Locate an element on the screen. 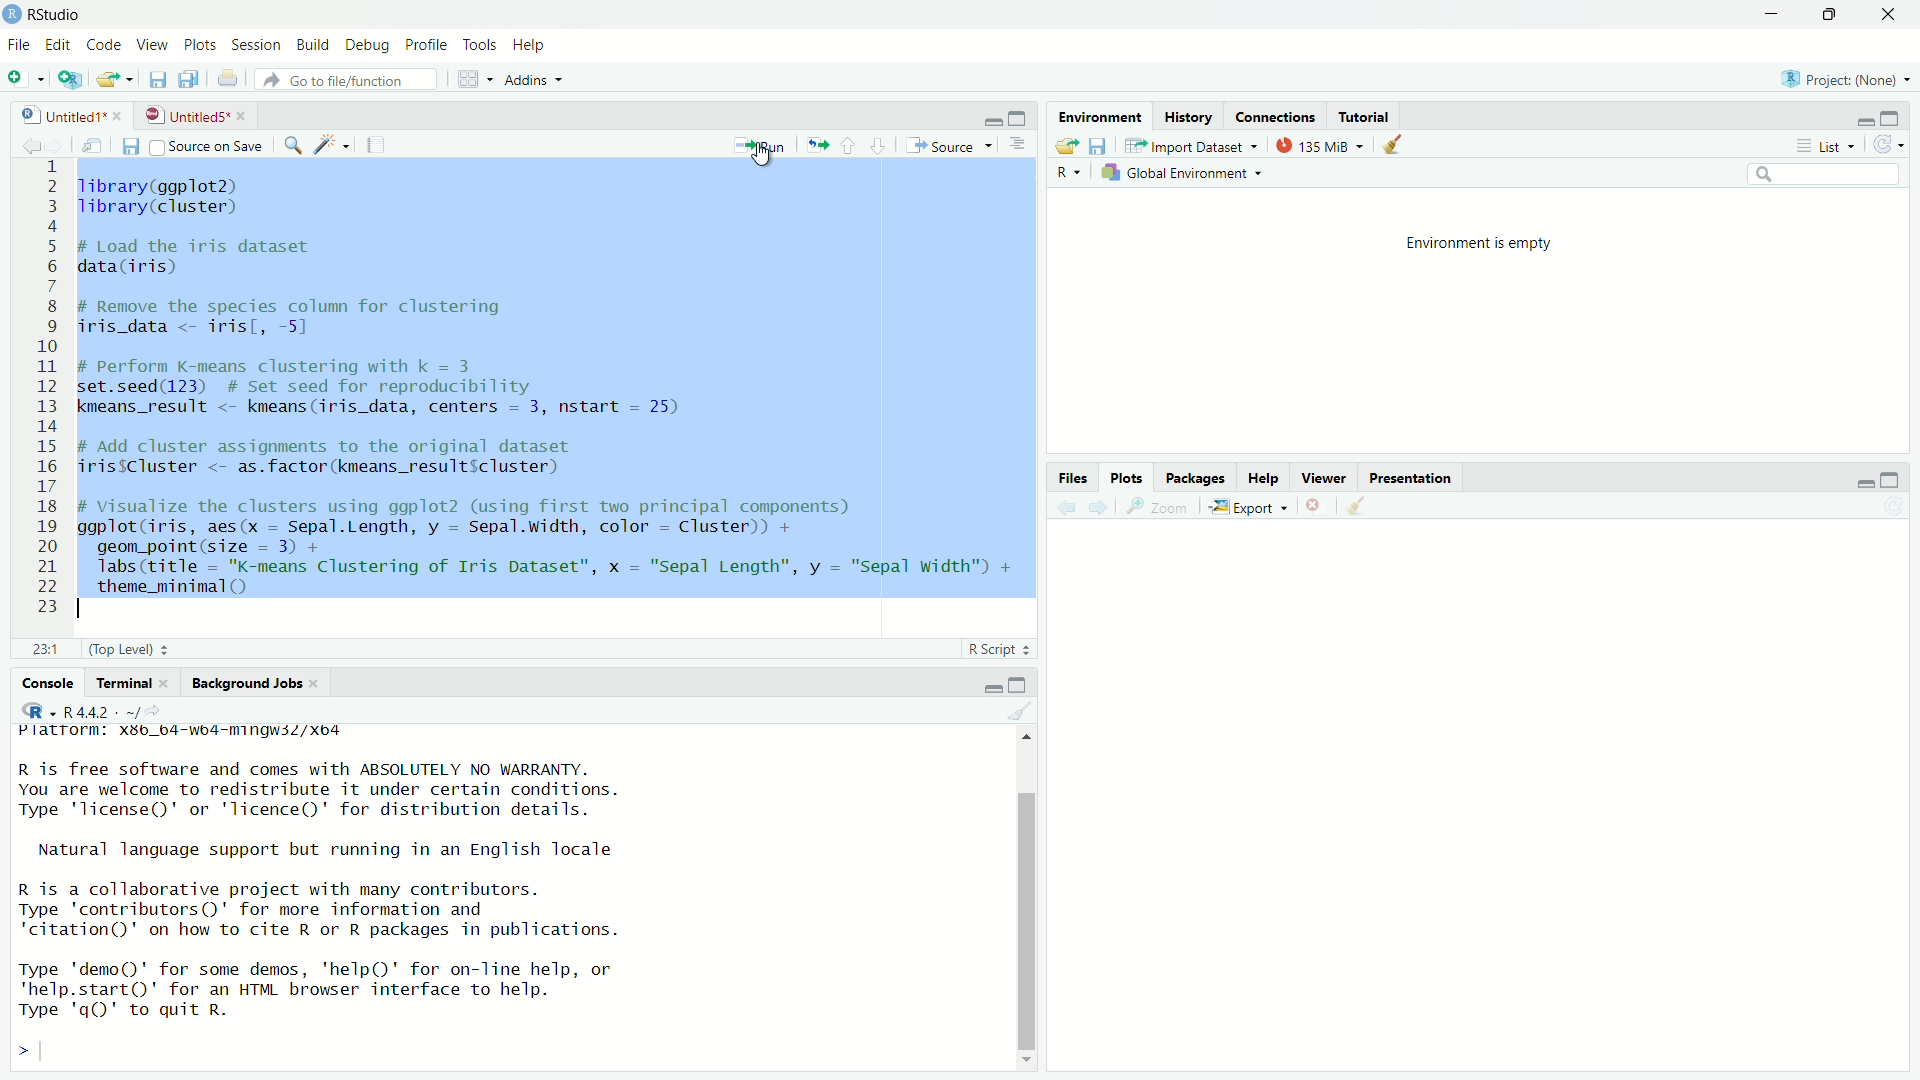 This screenshot has width=1920, height=1080. workspace panes is located at coordinates (472, 79).